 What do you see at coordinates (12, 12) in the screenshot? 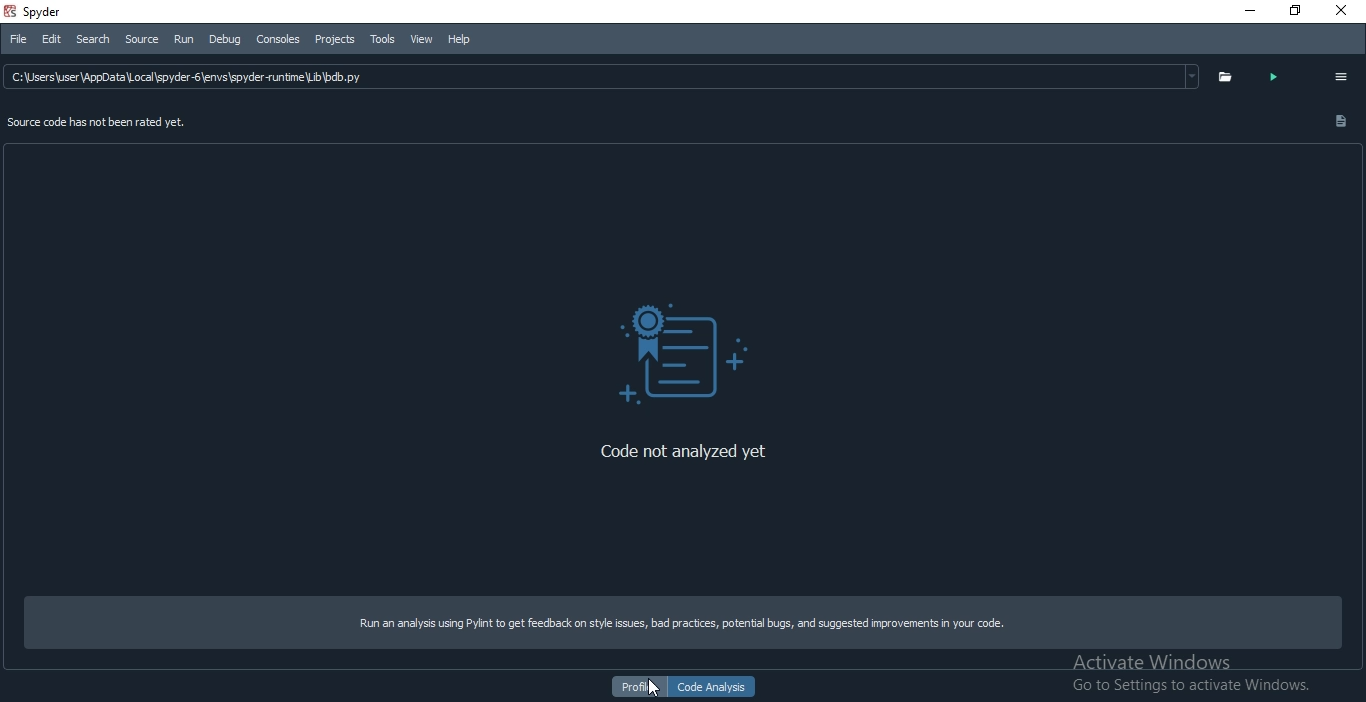
I see `spyder logo` at bounding box center [12, 12].